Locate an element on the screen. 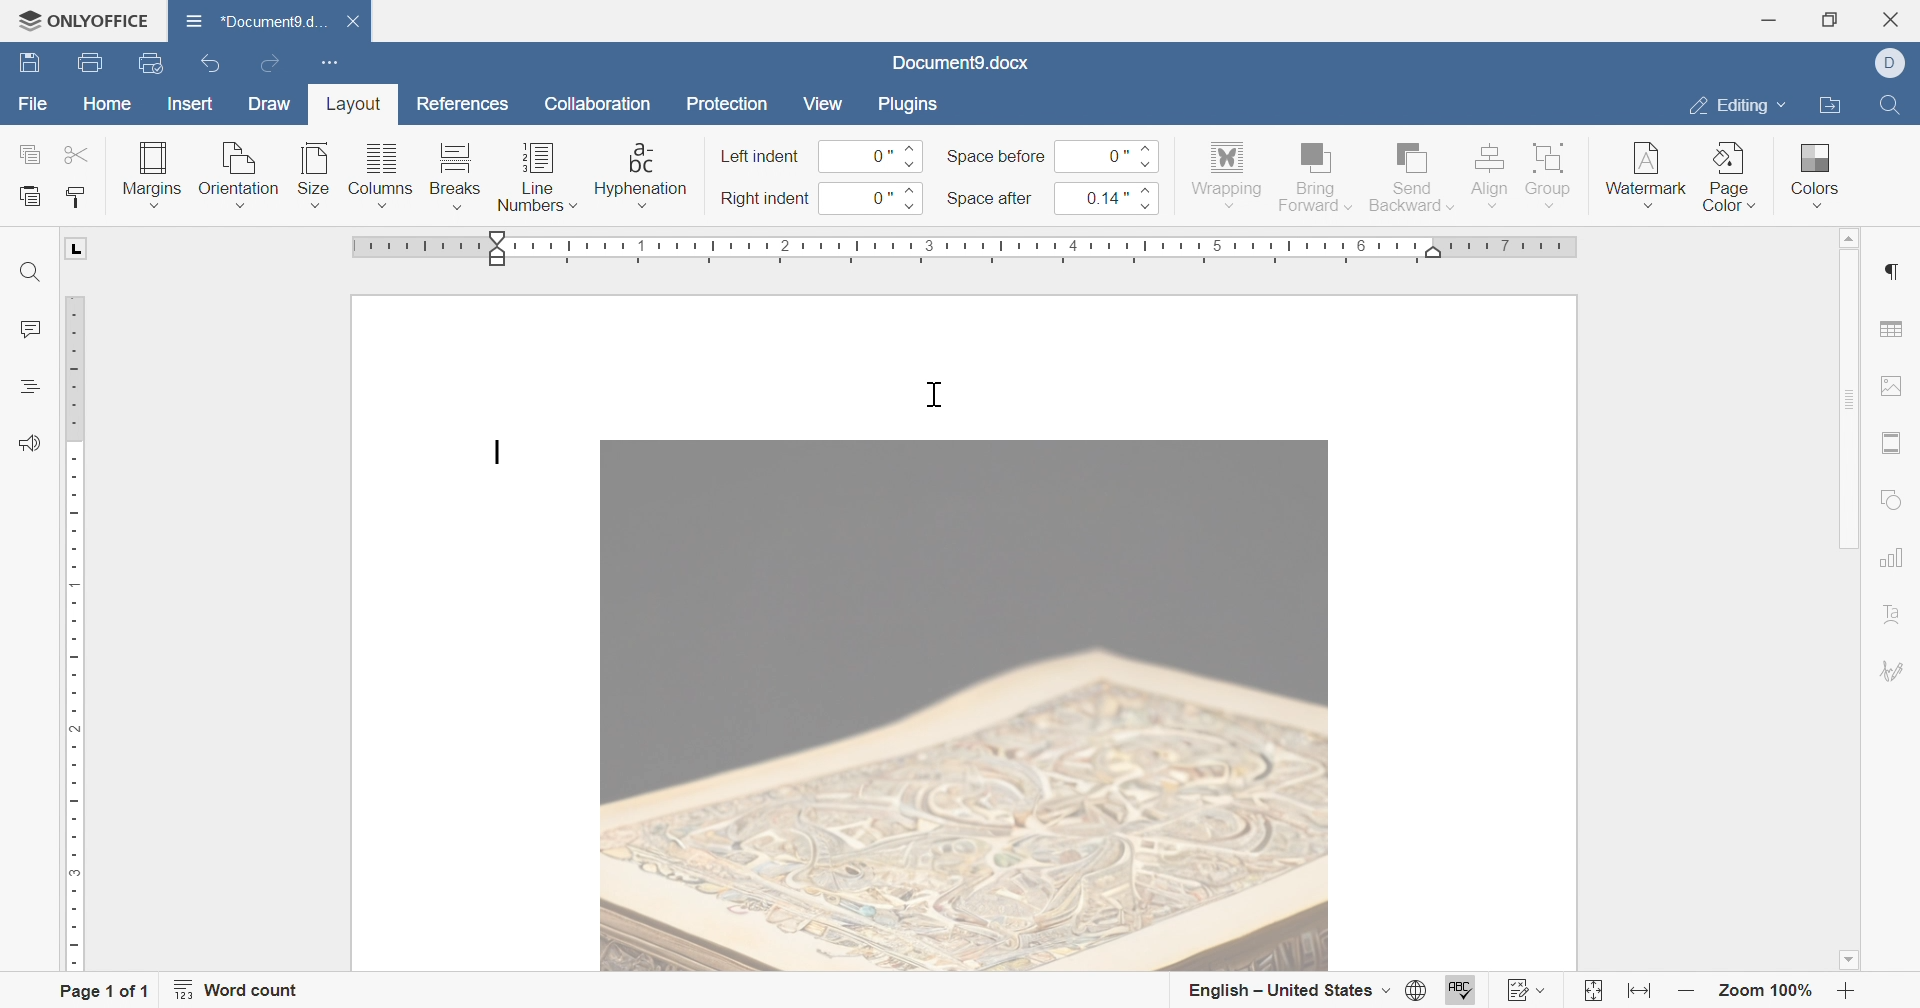 This screenshot has width=1920, height=1008. collaboration is located at coordinates (601, 109).